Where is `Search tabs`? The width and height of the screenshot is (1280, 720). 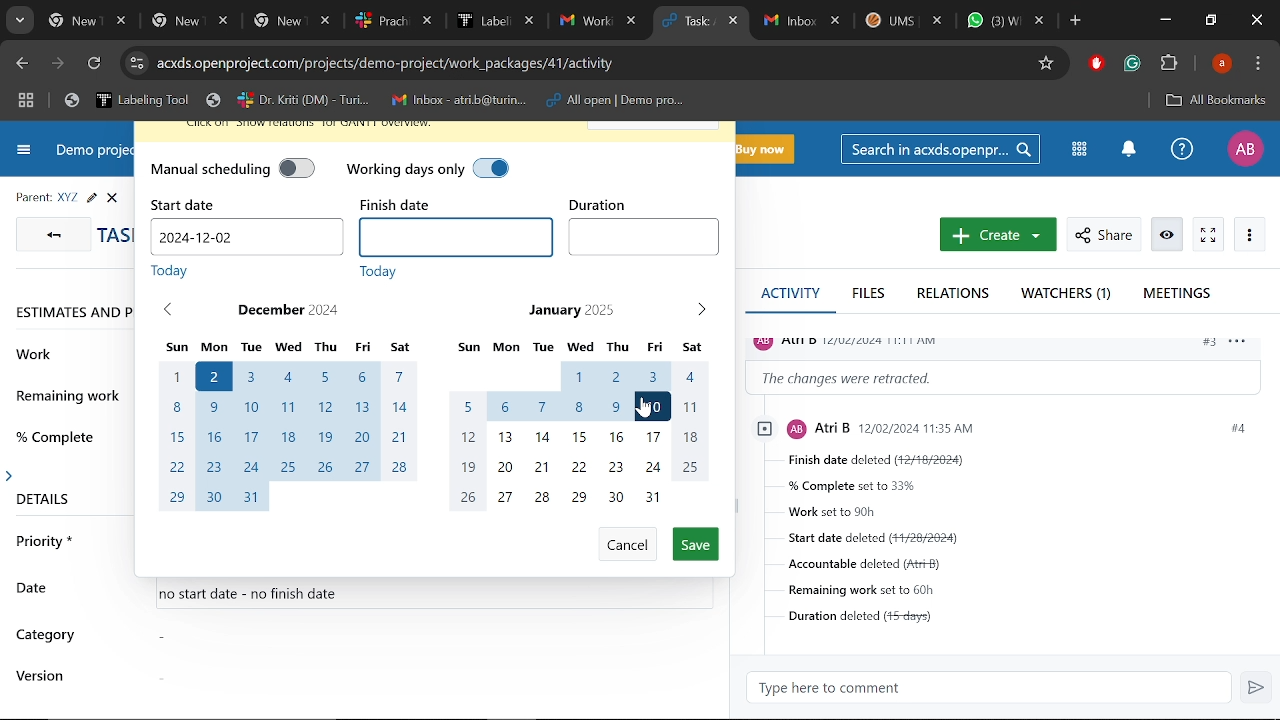
Search tabs is located at coordinates (18, 21).